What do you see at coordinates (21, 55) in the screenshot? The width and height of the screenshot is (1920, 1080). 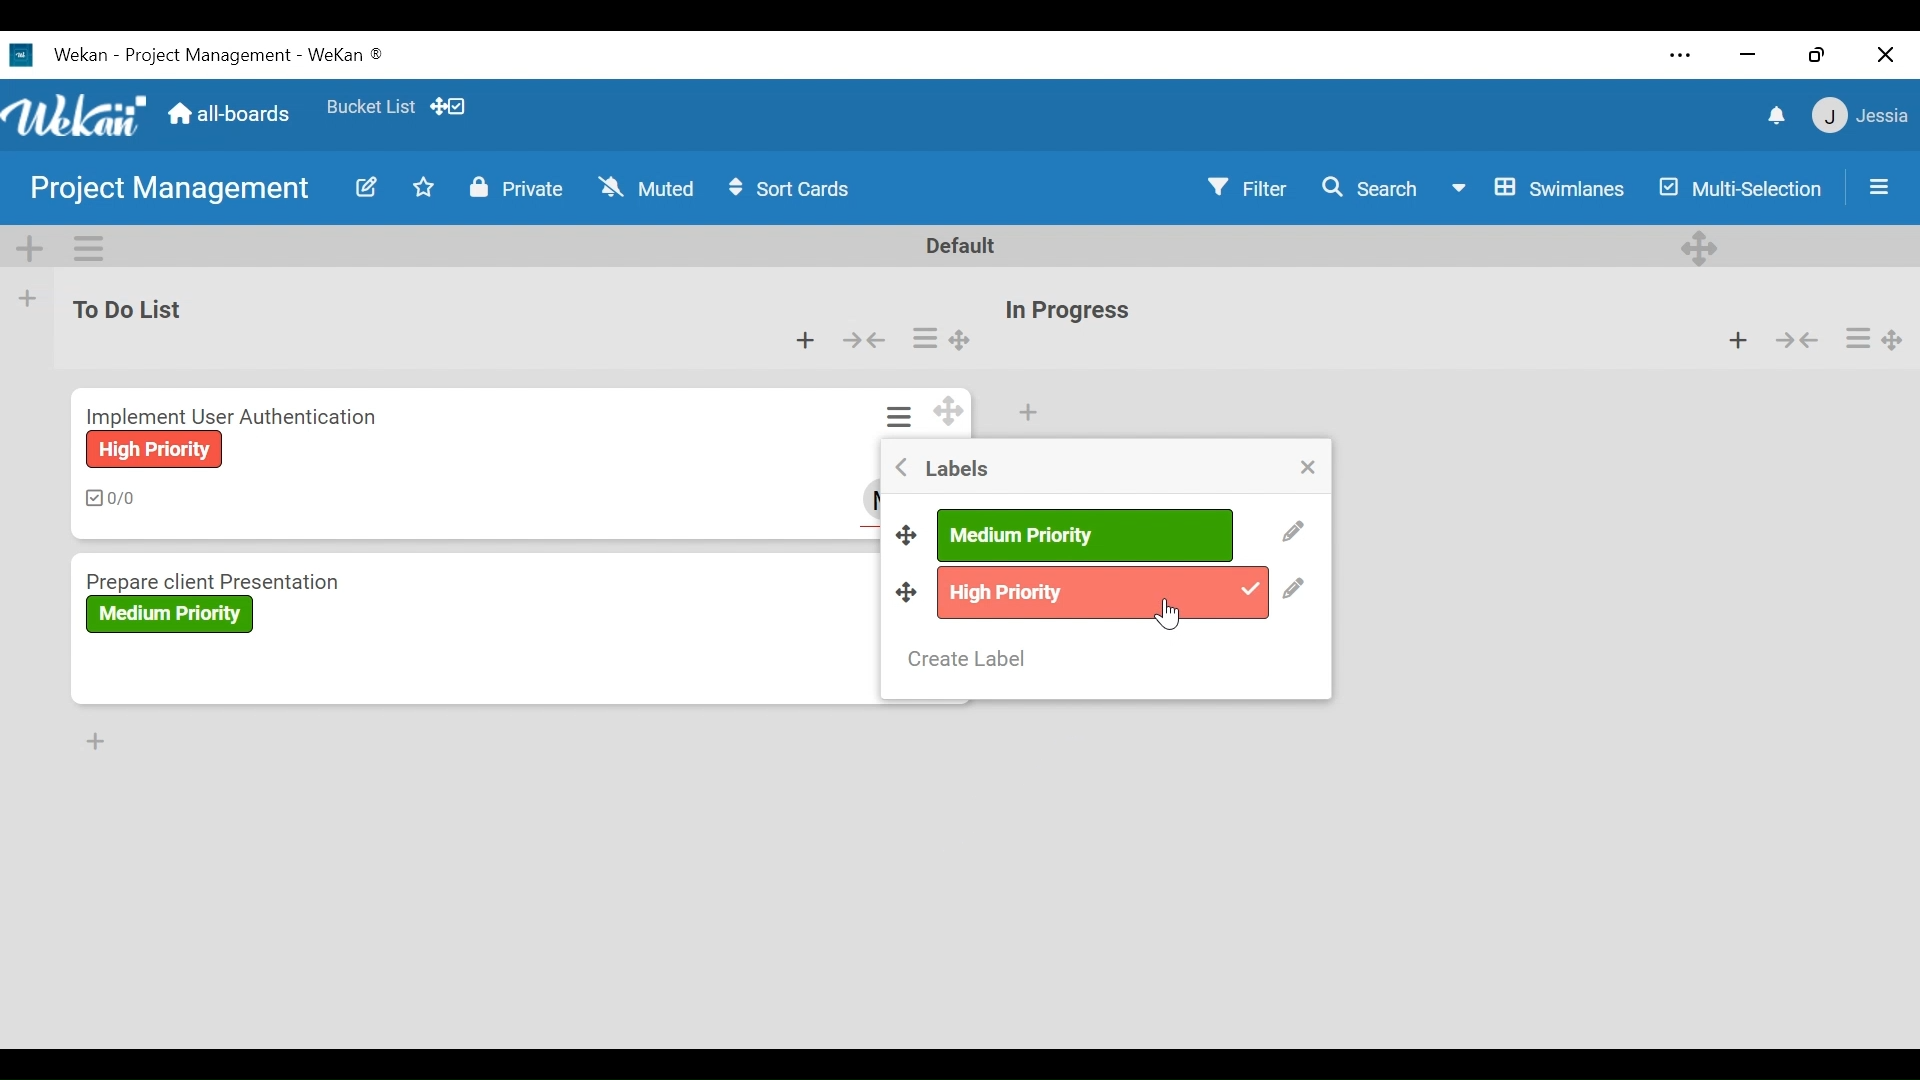 I see `Software logo` at bounding box center [21, 55].